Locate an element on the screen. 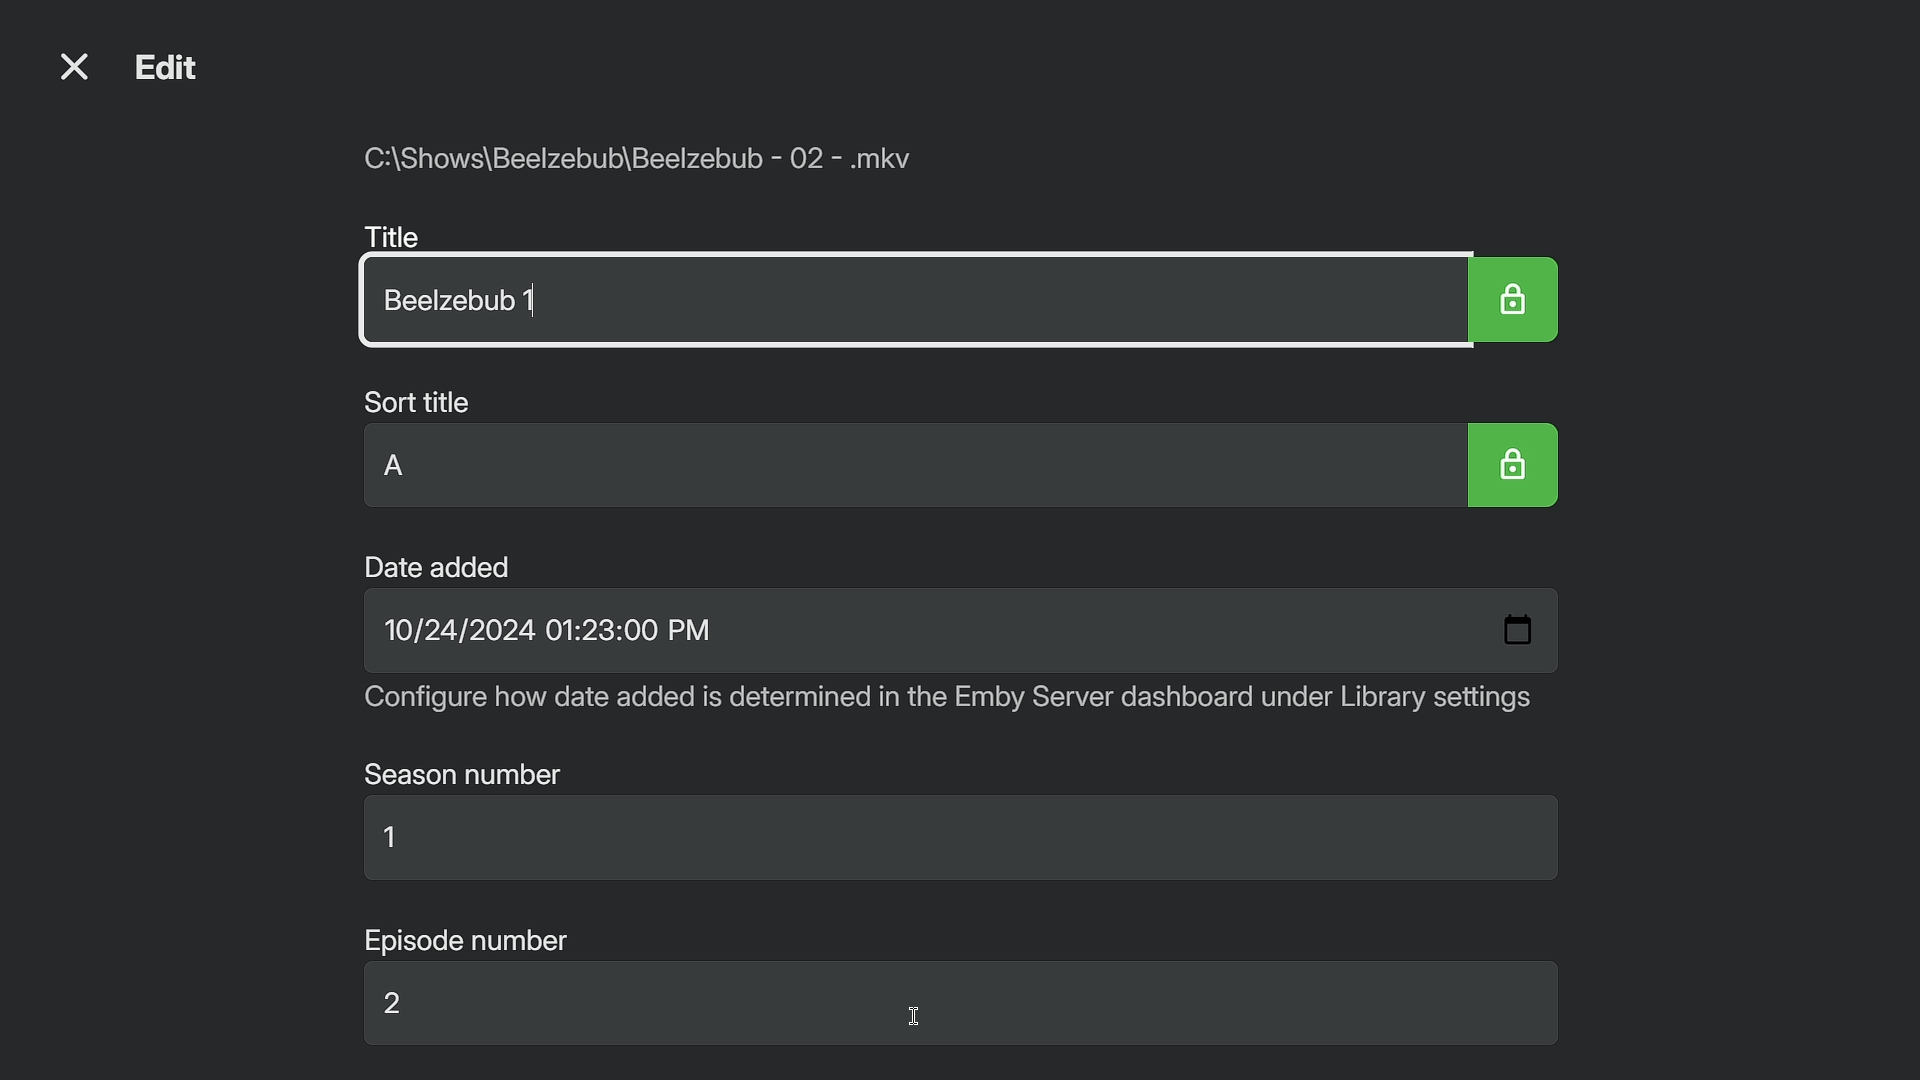 This screenshot has height=1080, width=1920. 10/24/2024 01:23:00 PM is located at coordinates (585, 632).